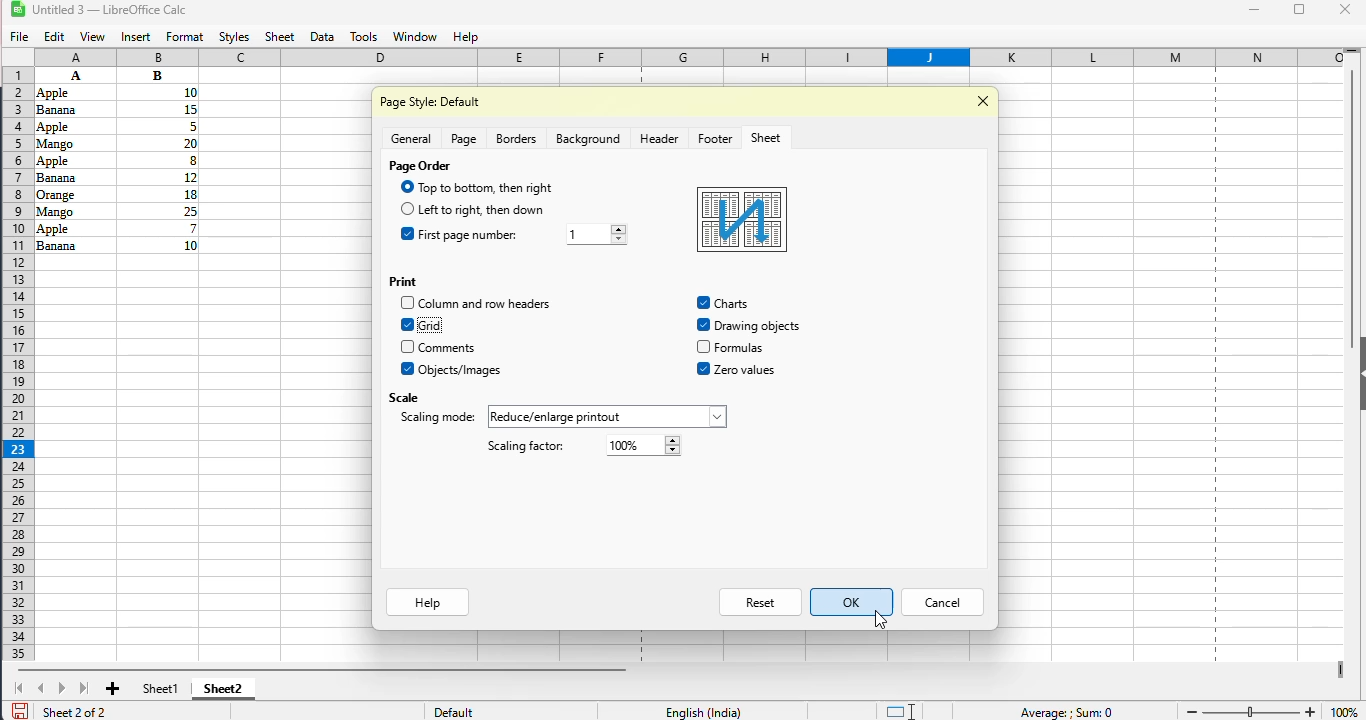 The image size is (1366, 720). I want to click on vertical scroll bar, so click(1352, 209).